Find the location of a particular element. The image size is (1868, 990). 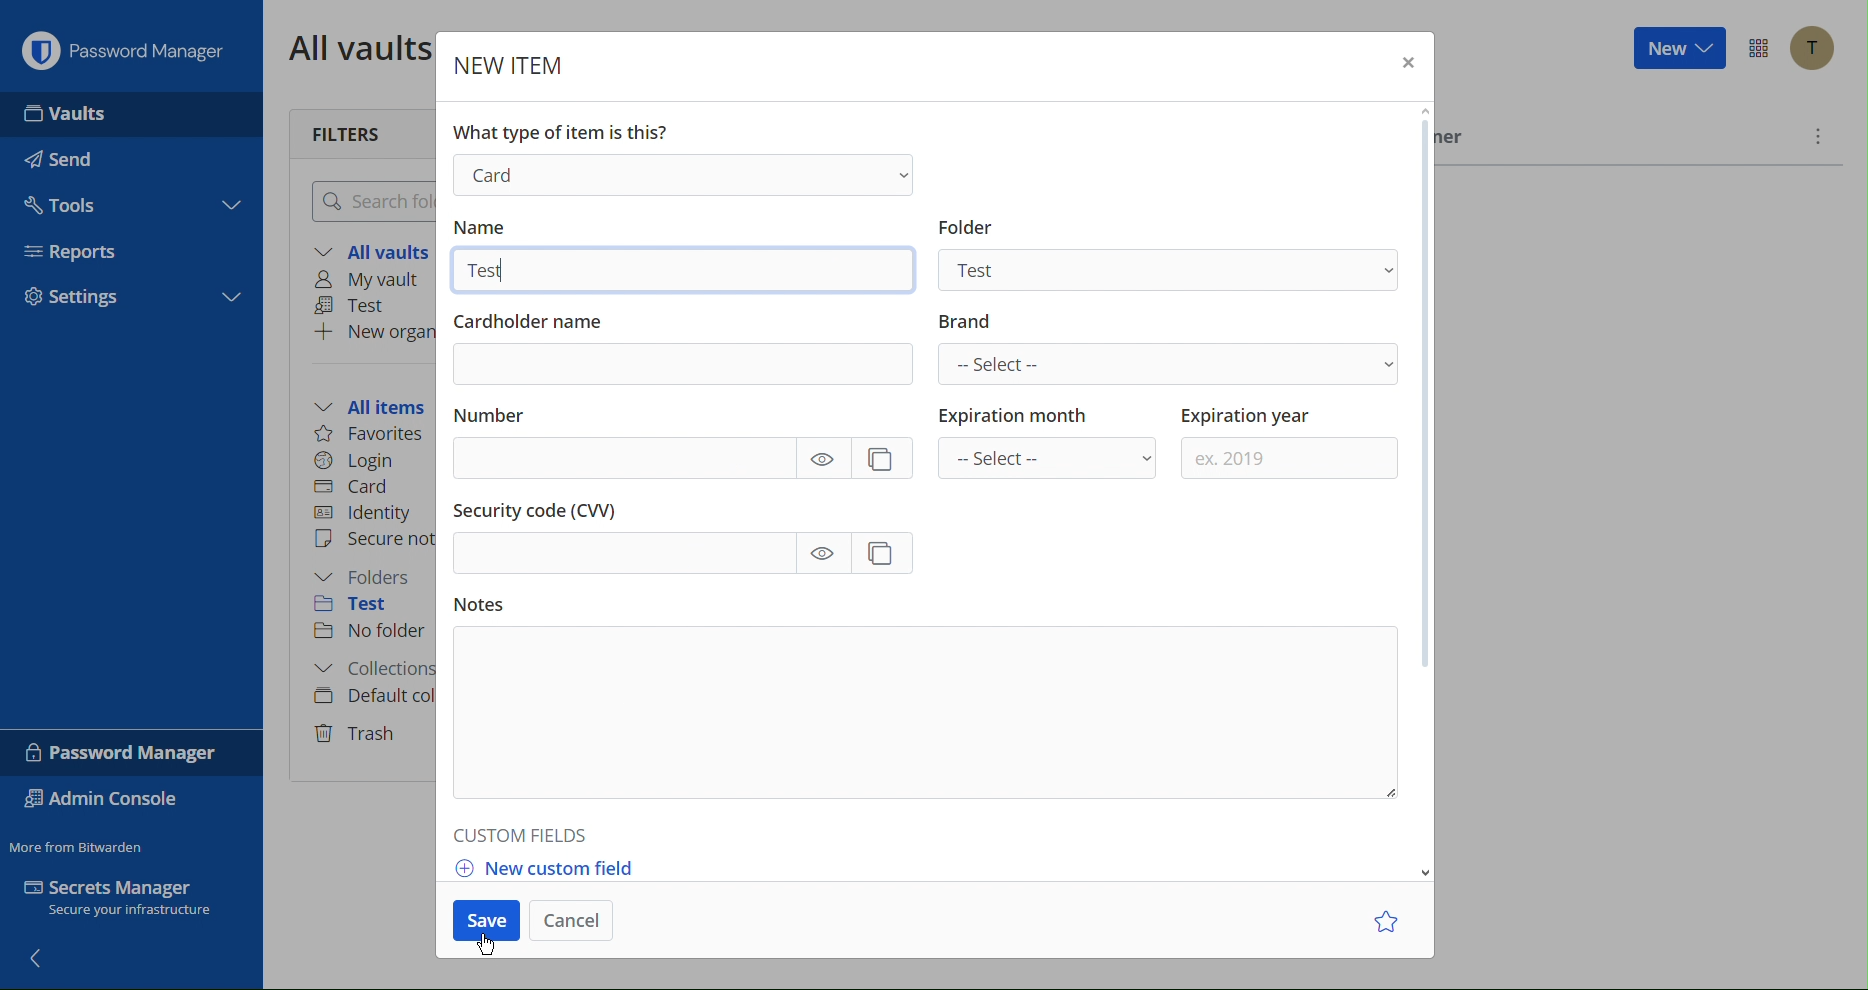

Admin Console is located at coordinates (101, 801).